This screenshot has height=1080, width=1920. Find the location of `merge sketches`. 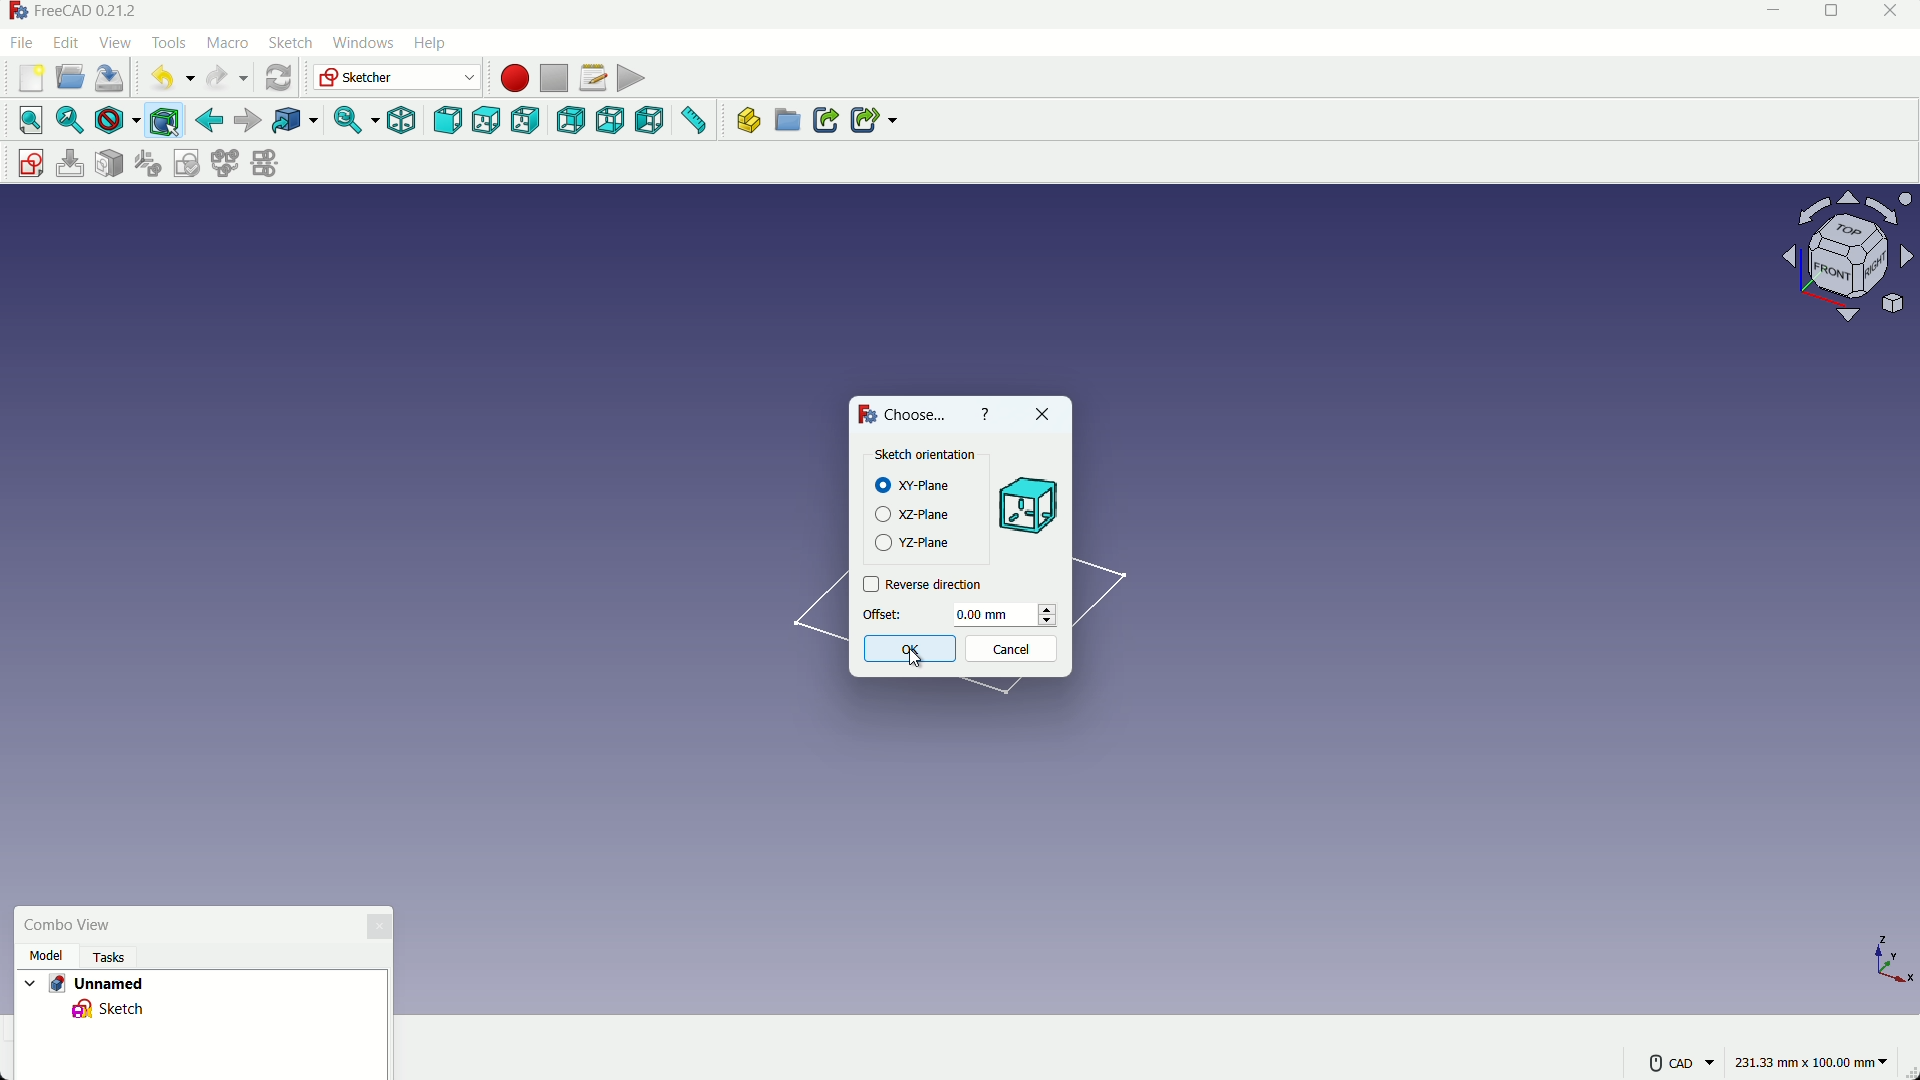

merge sketches is located at coordinates (223, 162).